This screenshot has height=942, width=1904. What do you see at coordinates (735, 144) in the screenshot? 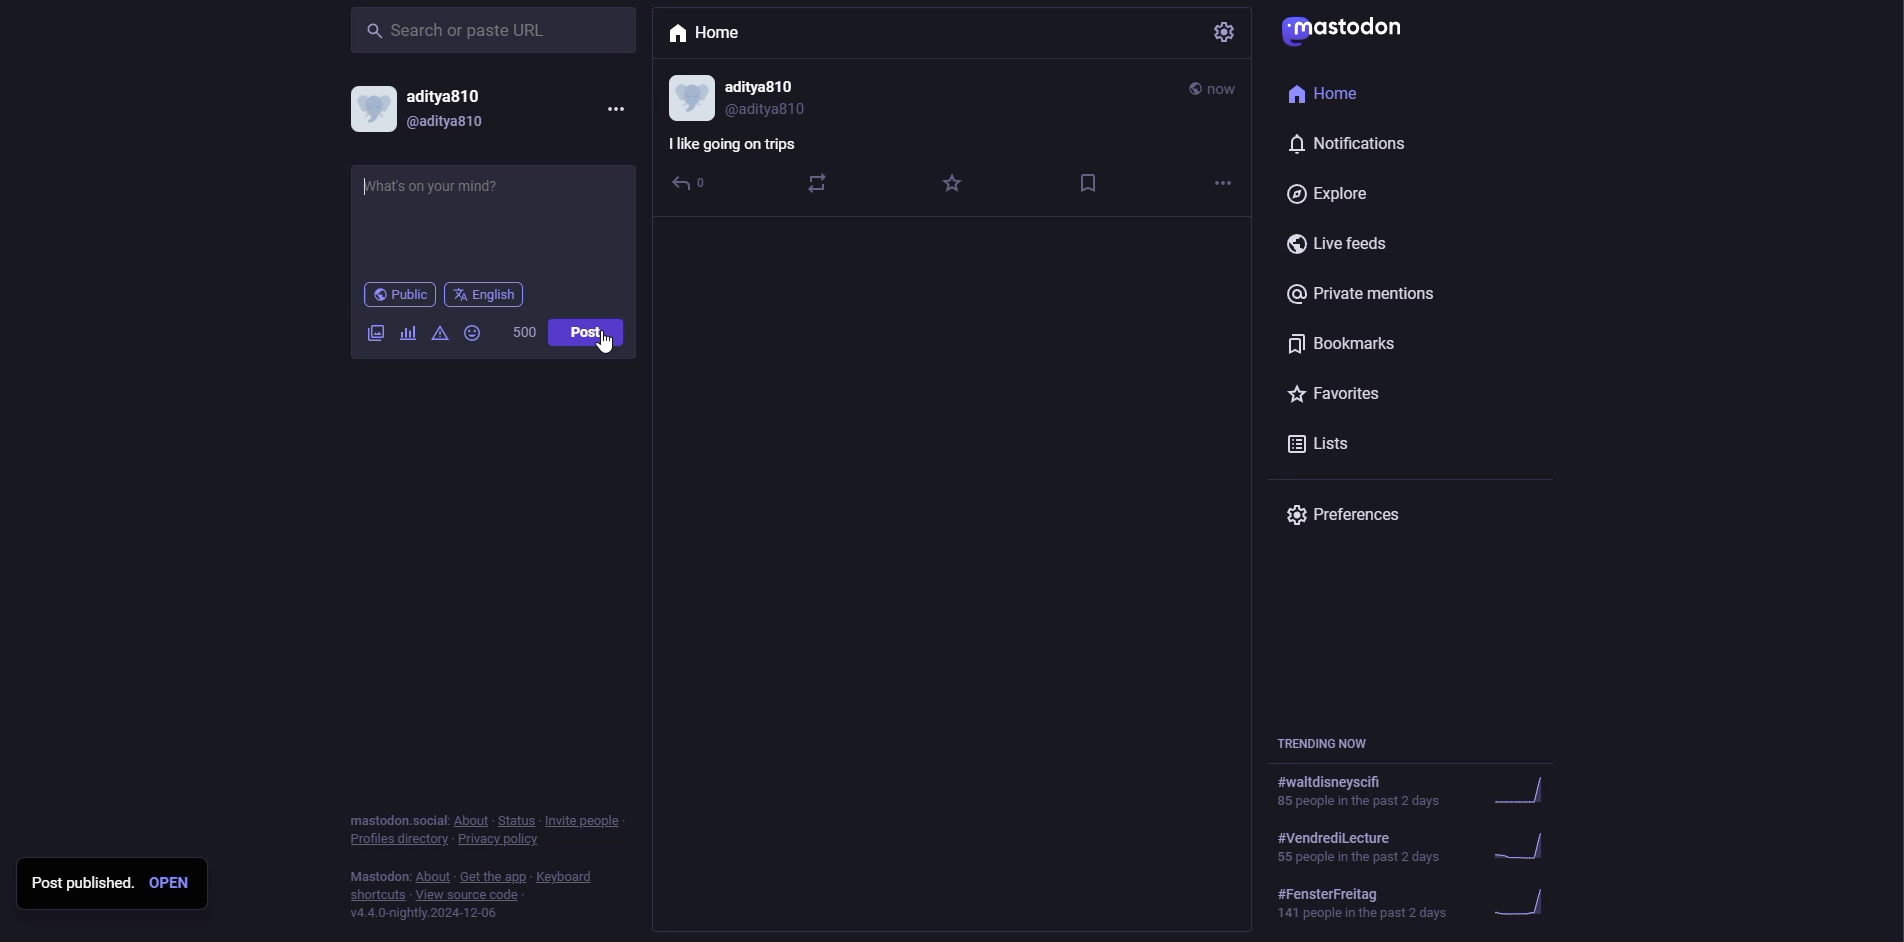
I see `fun fact` at bounding box center [735, 144].